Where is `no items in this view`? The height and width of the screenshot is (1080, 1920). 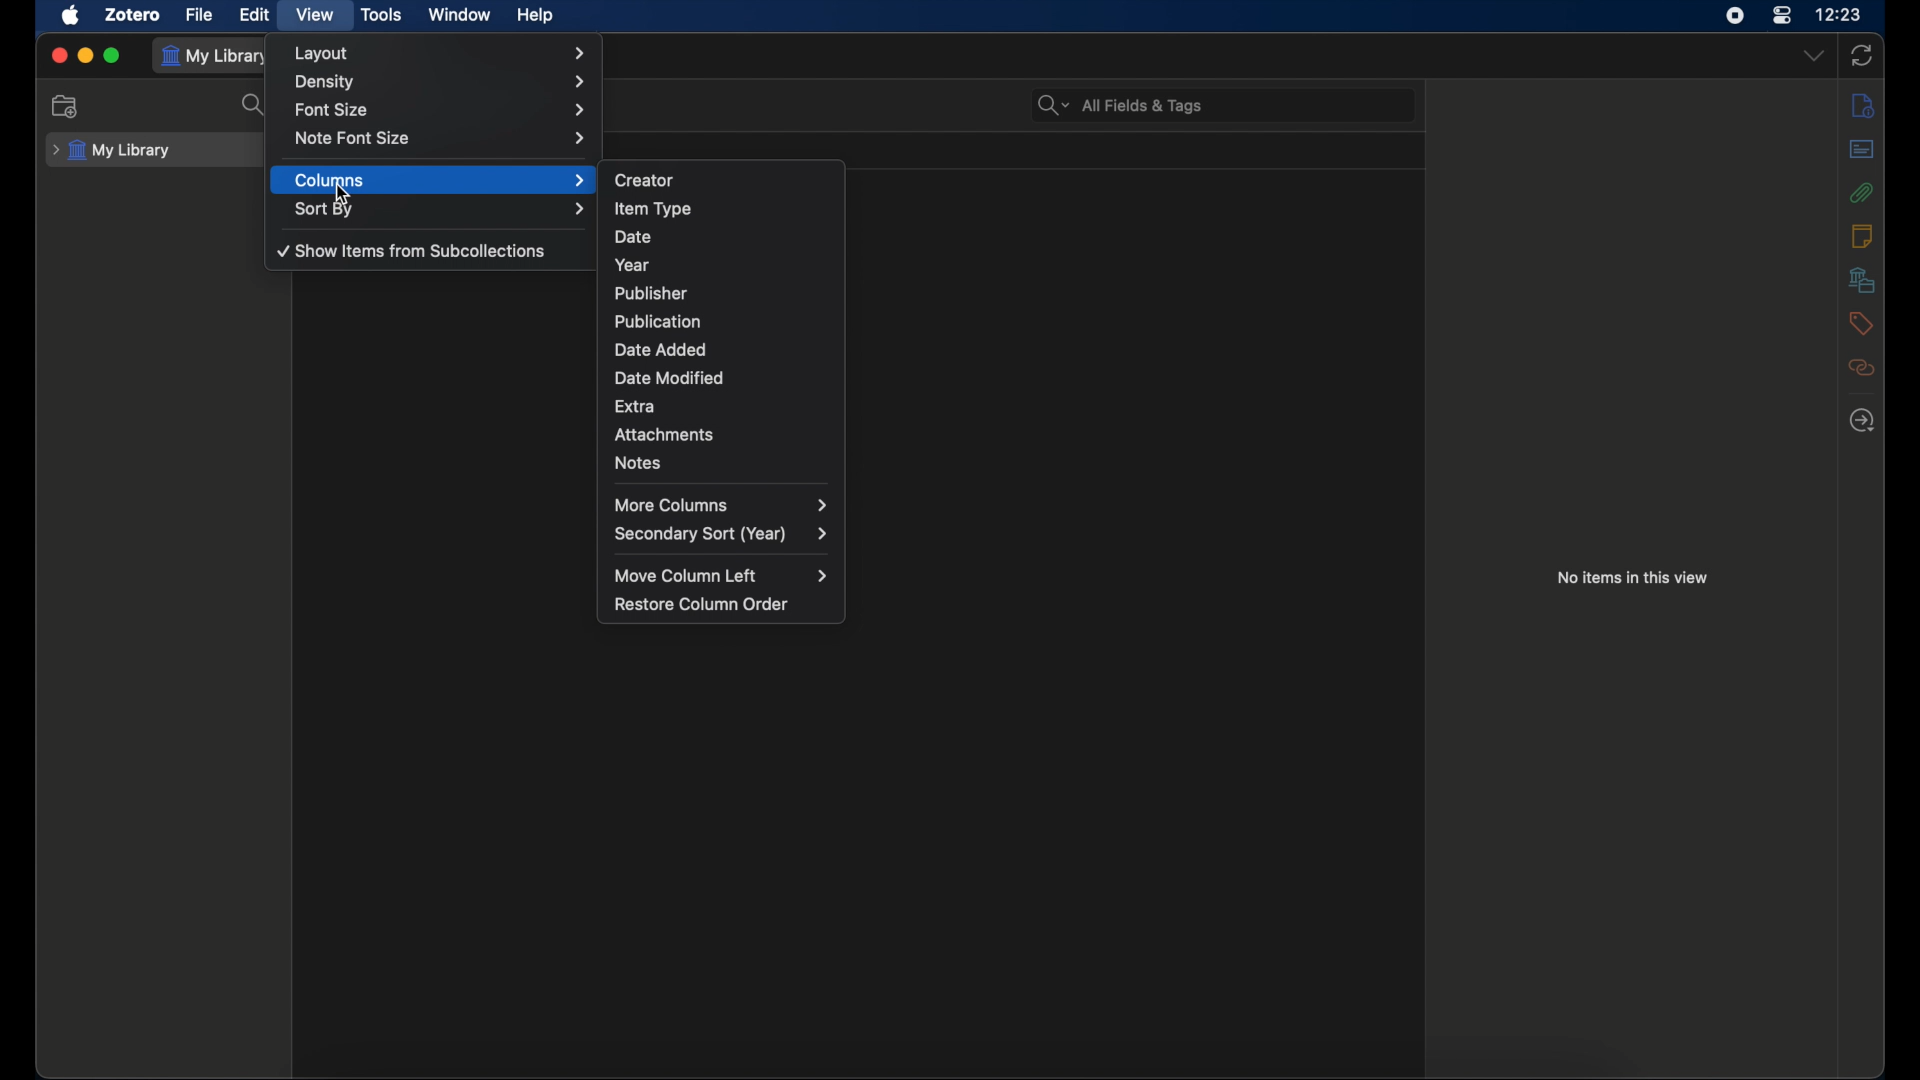
no items in this view is located at coordinates (1636, 577).